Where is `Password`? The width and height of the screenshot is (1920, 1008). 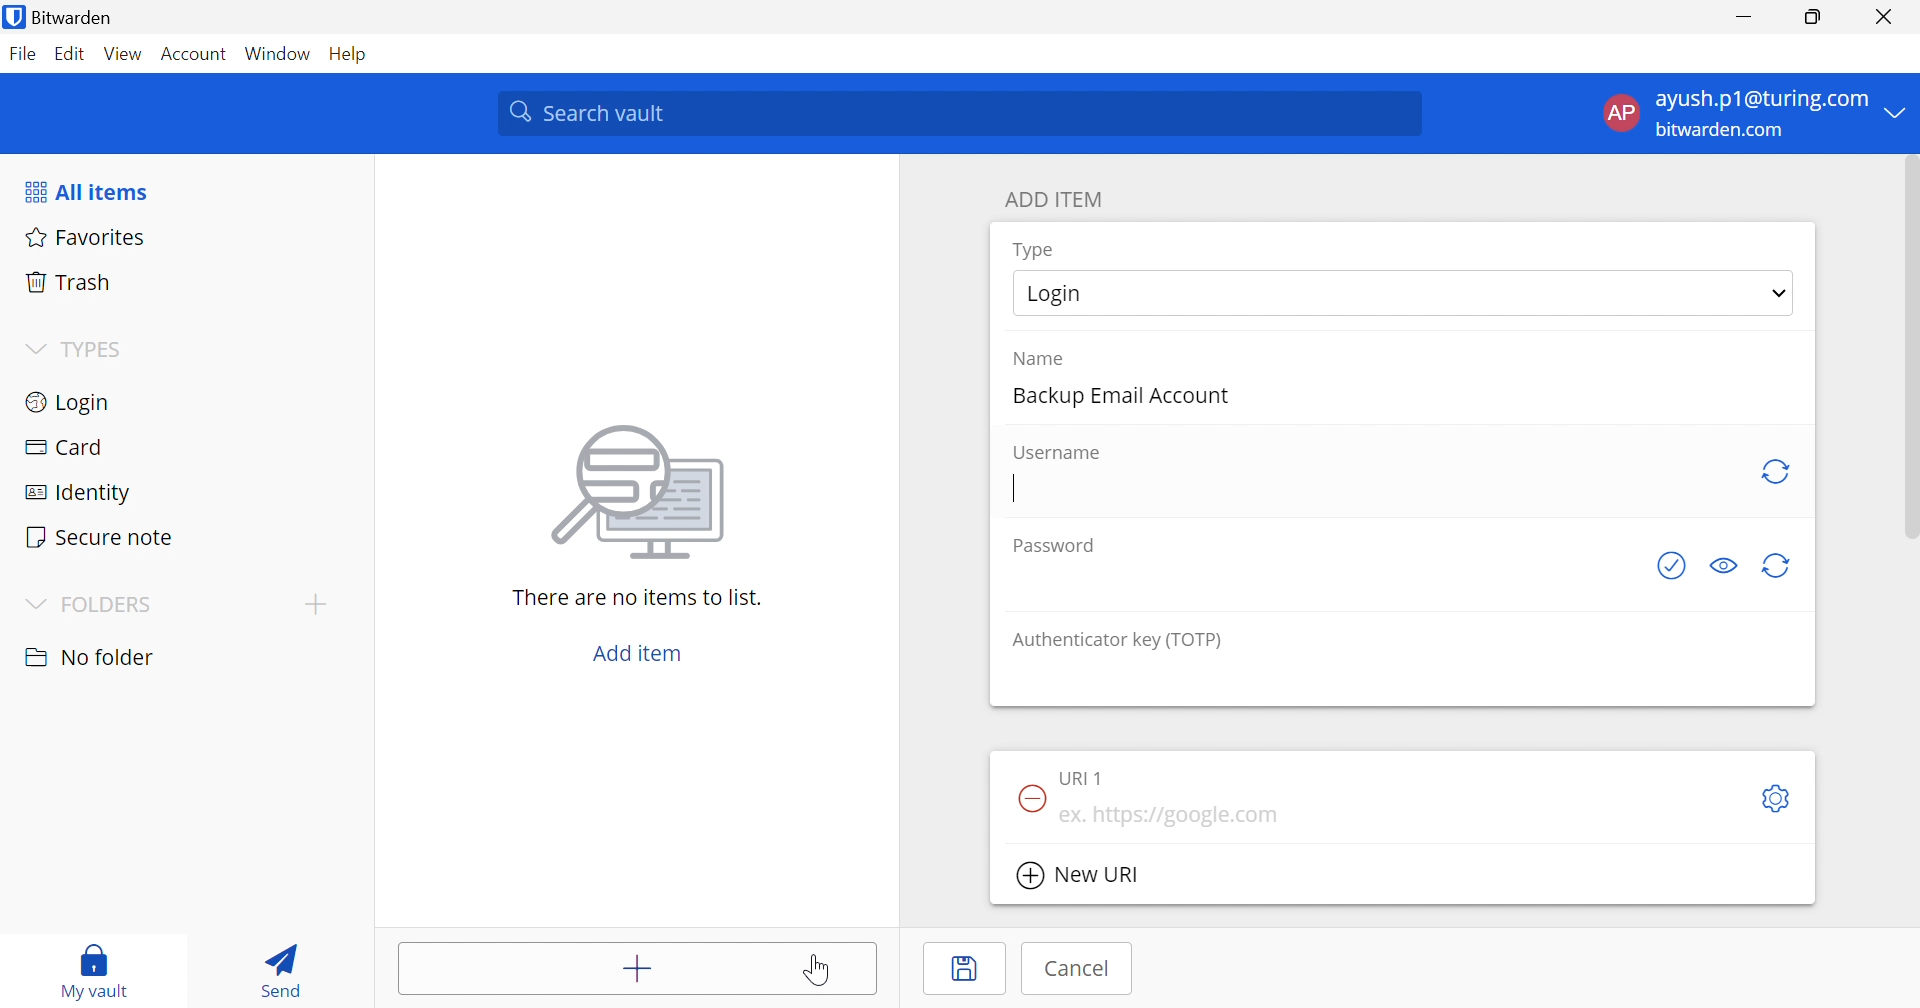
Password is located at coordinates (1055, 545).